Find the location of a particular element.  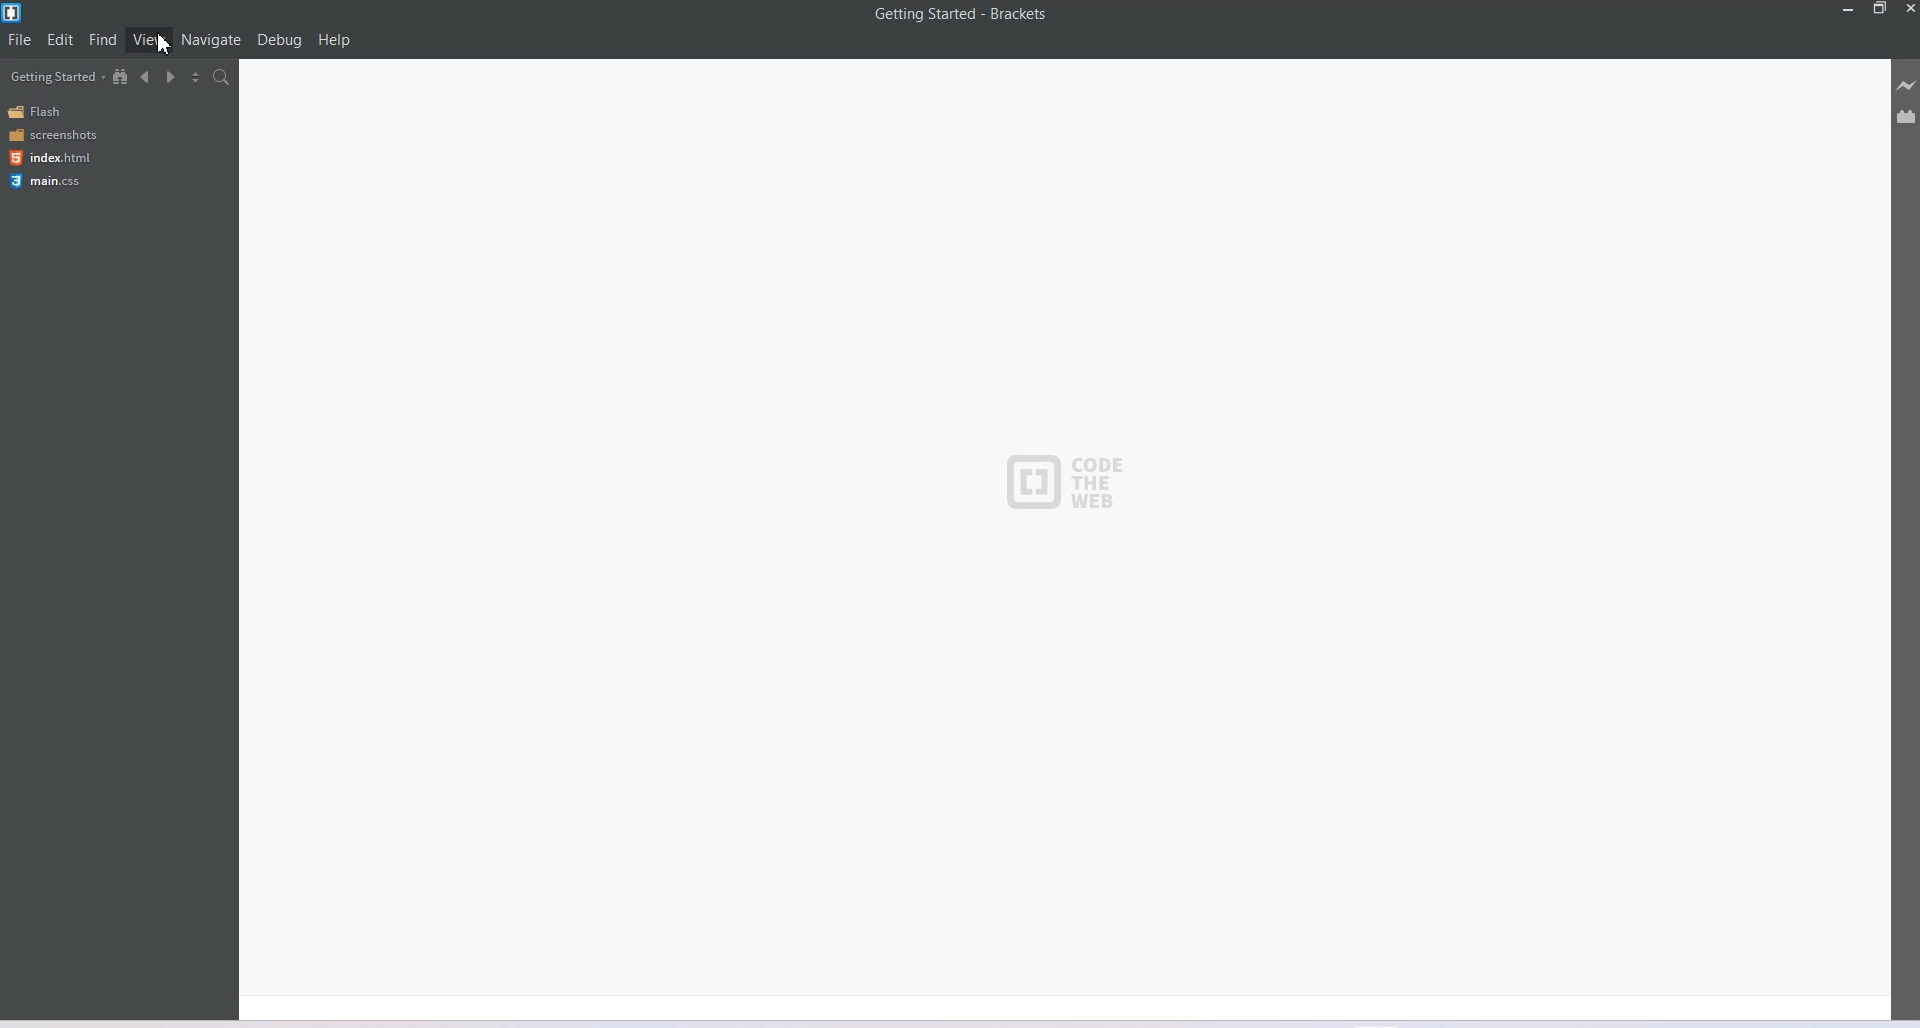

Maximize is located at coordinates (1880, 9).